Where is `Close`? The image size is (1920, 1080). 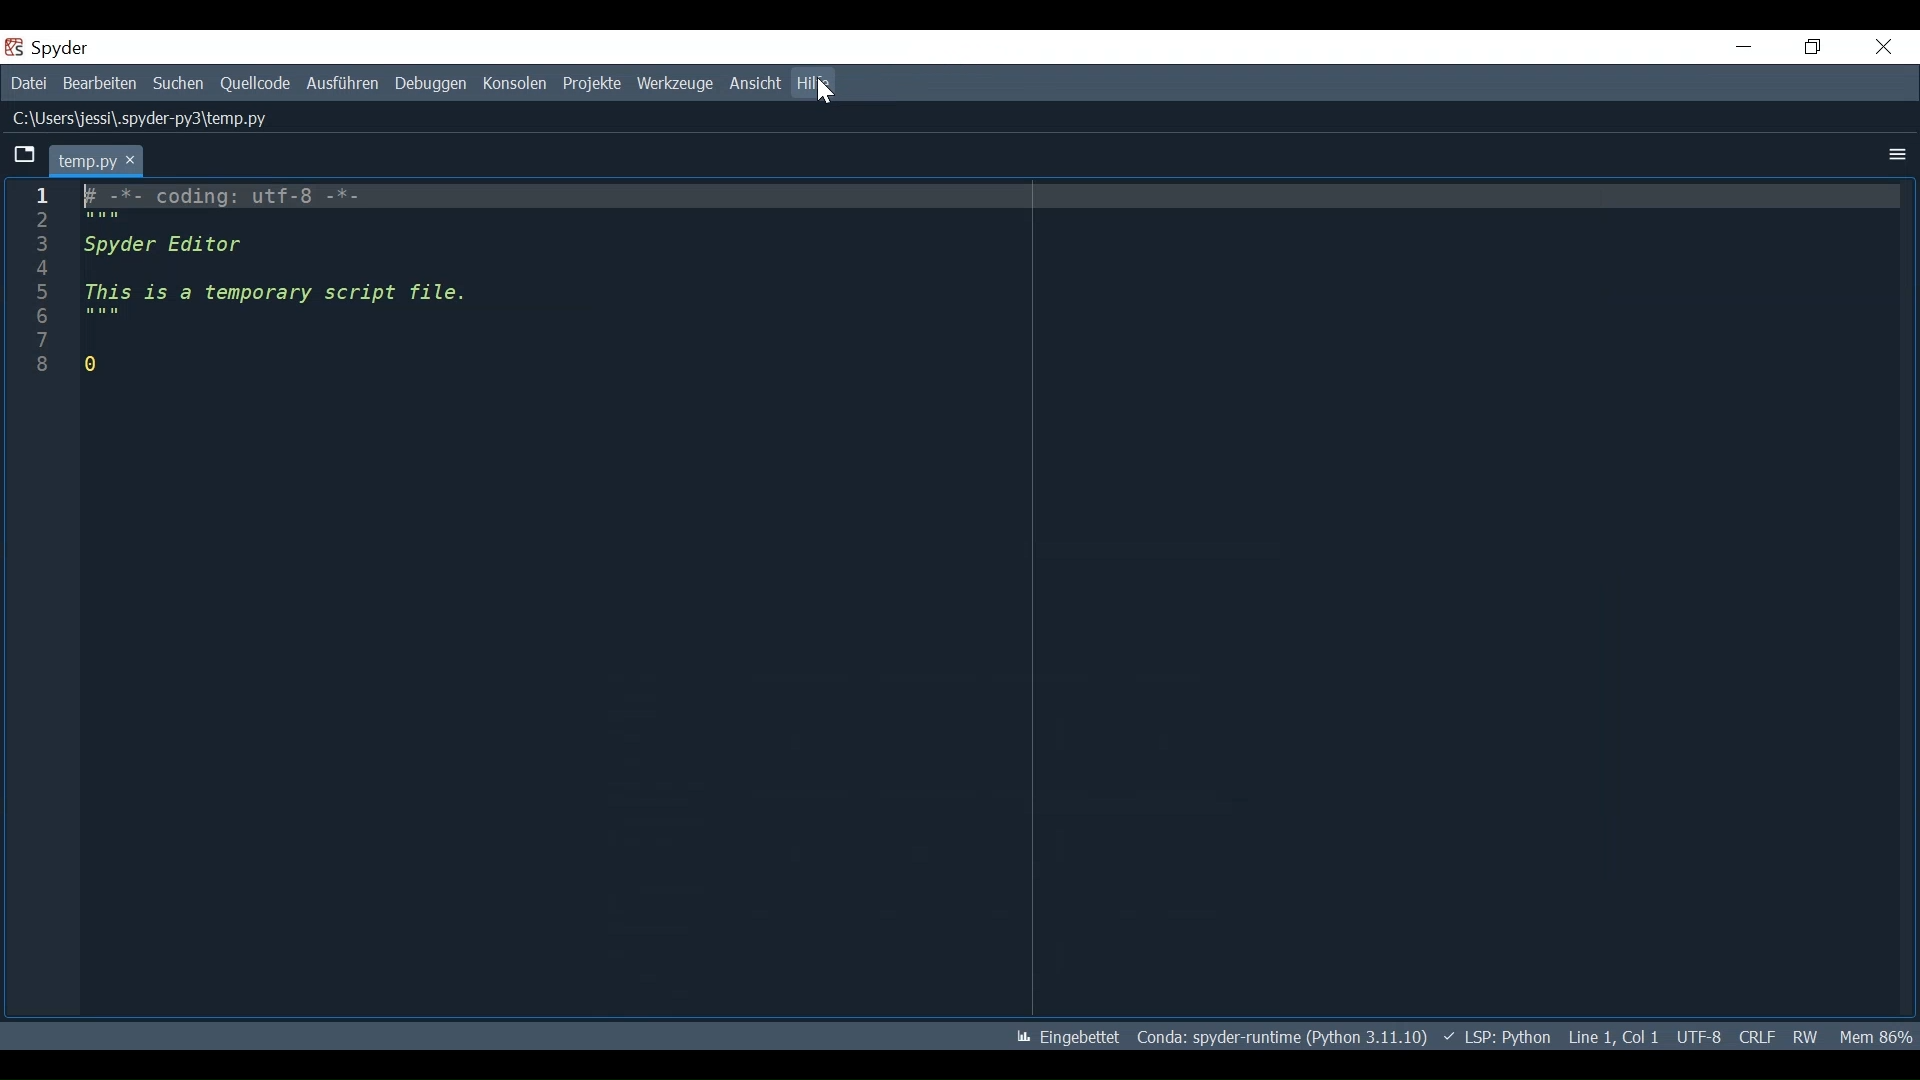 Close is located at coordinates (1882, 49).